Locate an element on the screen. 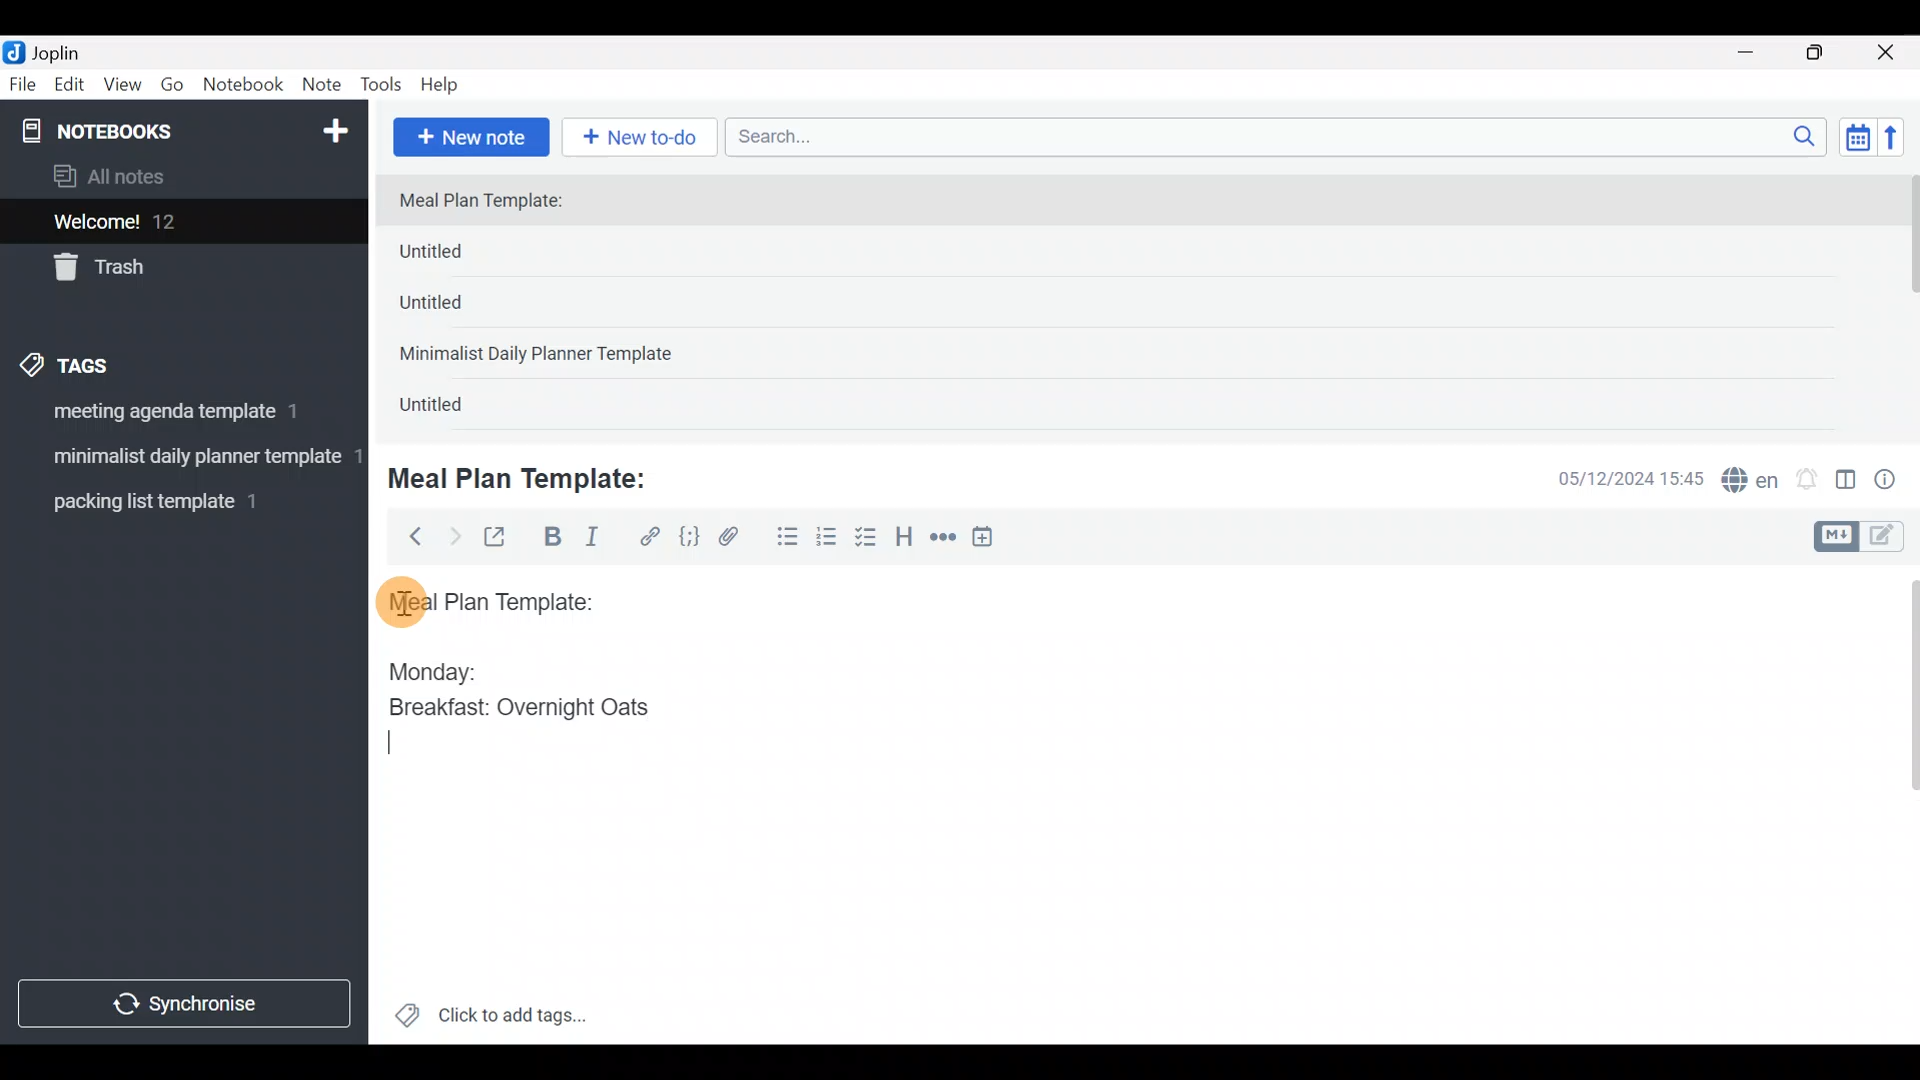 This screenshot has width=1920, height=1080. Breakfast: Overnight Oats is located at coordinates (515, 710).